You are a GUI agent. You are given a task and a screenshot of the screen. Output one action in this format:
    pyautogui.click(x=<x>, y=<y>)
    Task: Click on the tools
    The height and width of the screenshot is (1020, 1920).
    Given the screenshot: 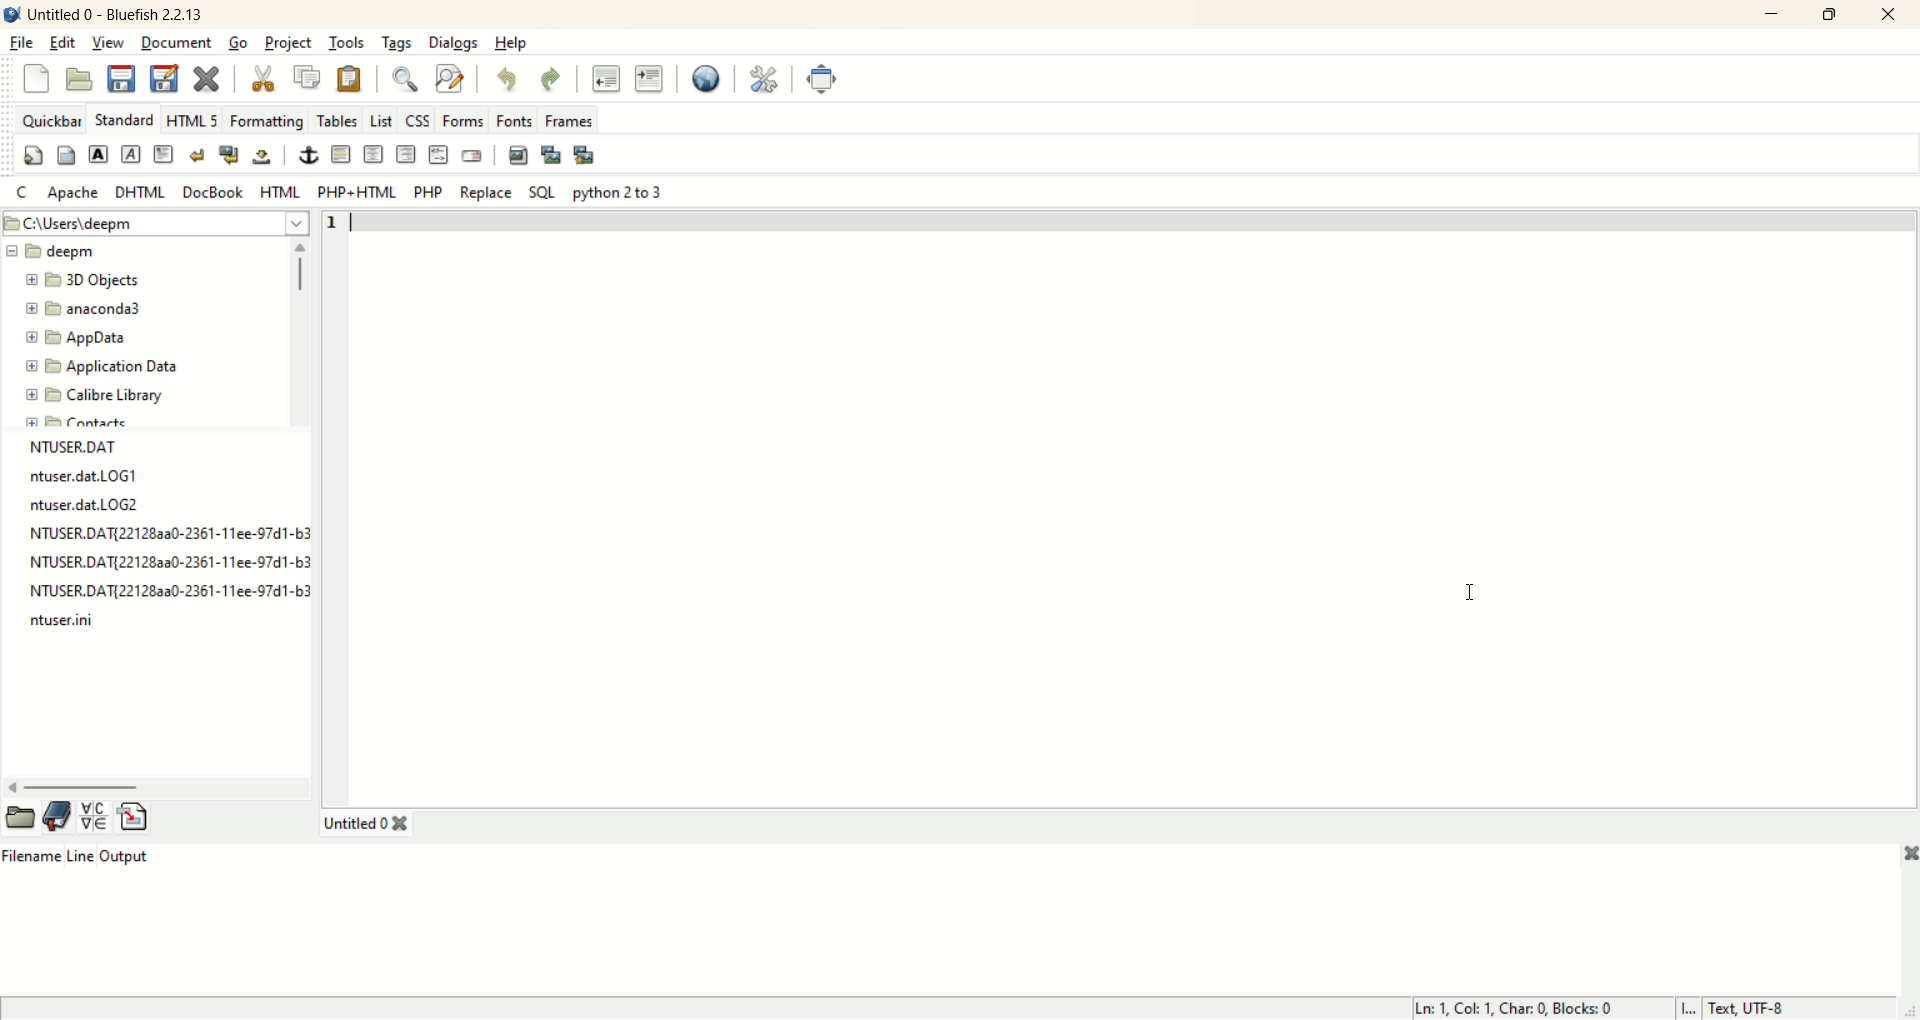 What is the action you would take?
    pyautogui.click(x=349, y=43)
    